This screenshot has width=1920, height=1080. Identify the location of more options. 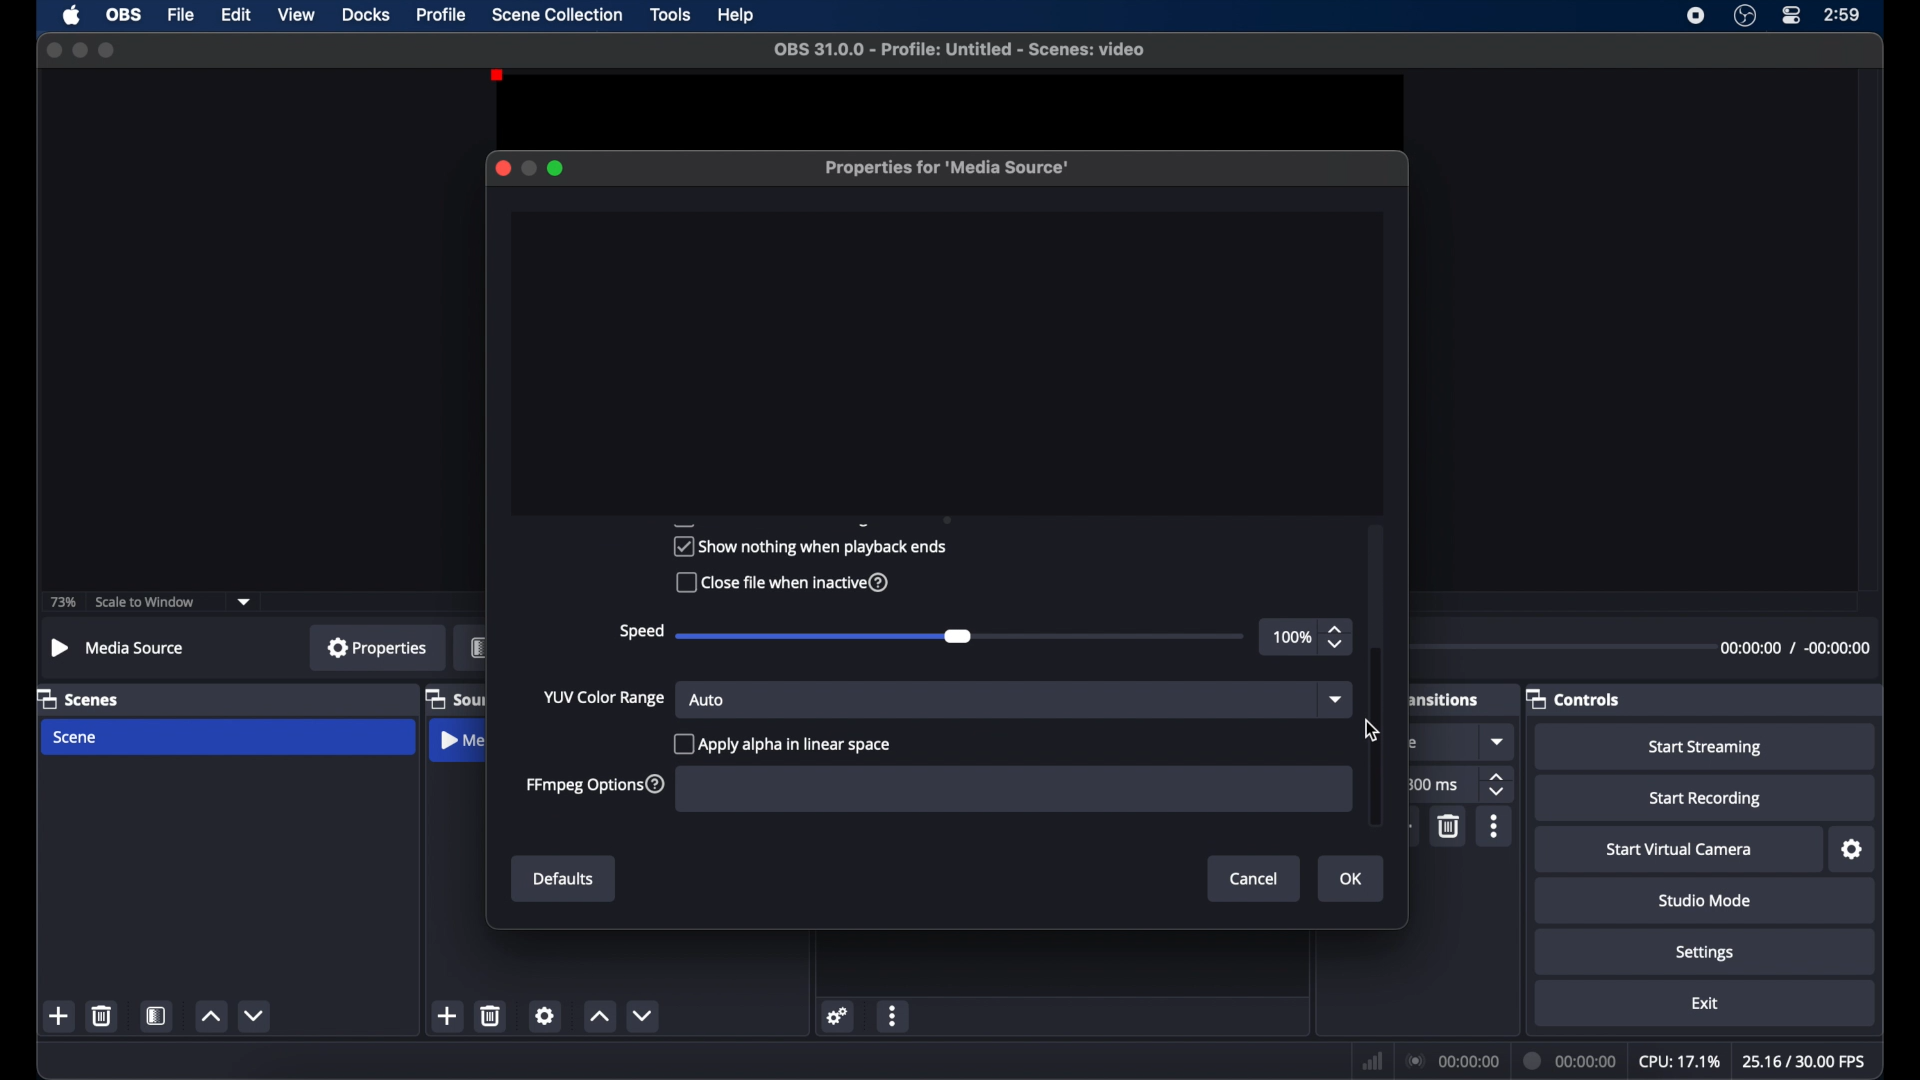
(1495, 827).